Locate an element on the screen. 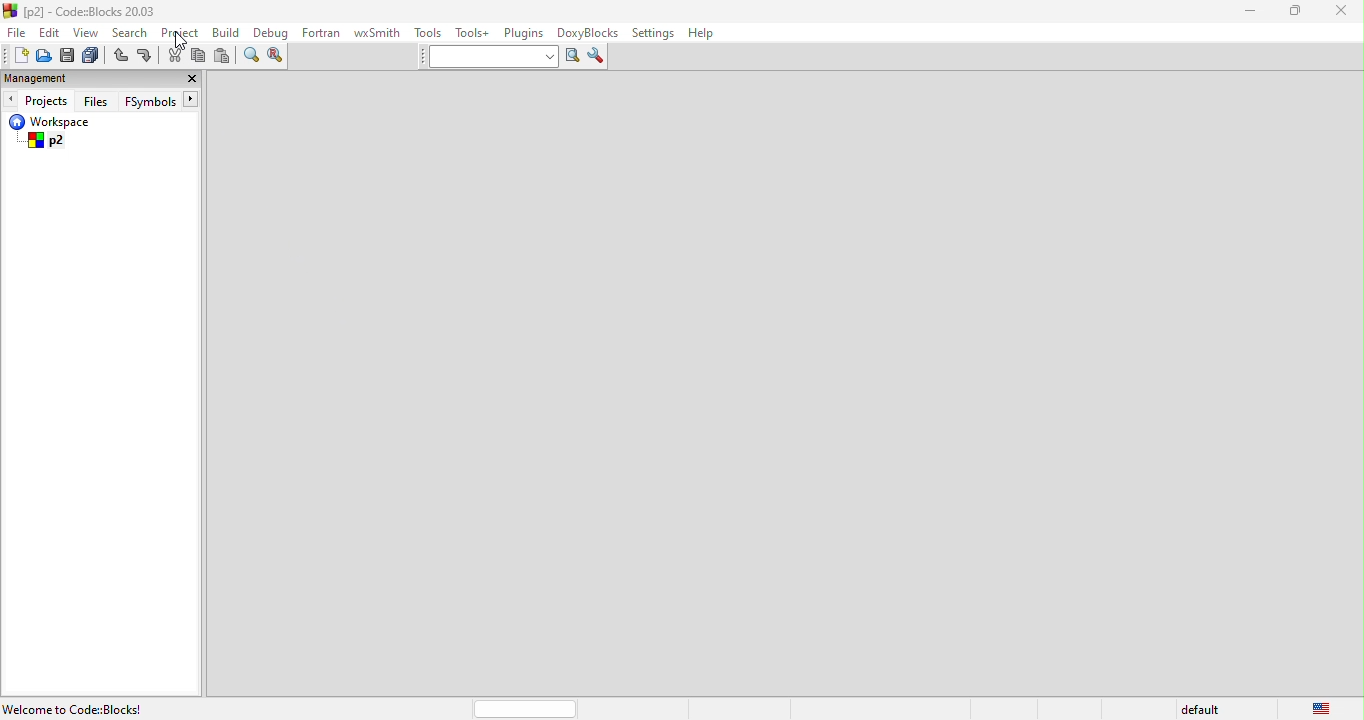 This screenshot has width=1364, height=720. wxsmith is located at coordinates (377, 33).